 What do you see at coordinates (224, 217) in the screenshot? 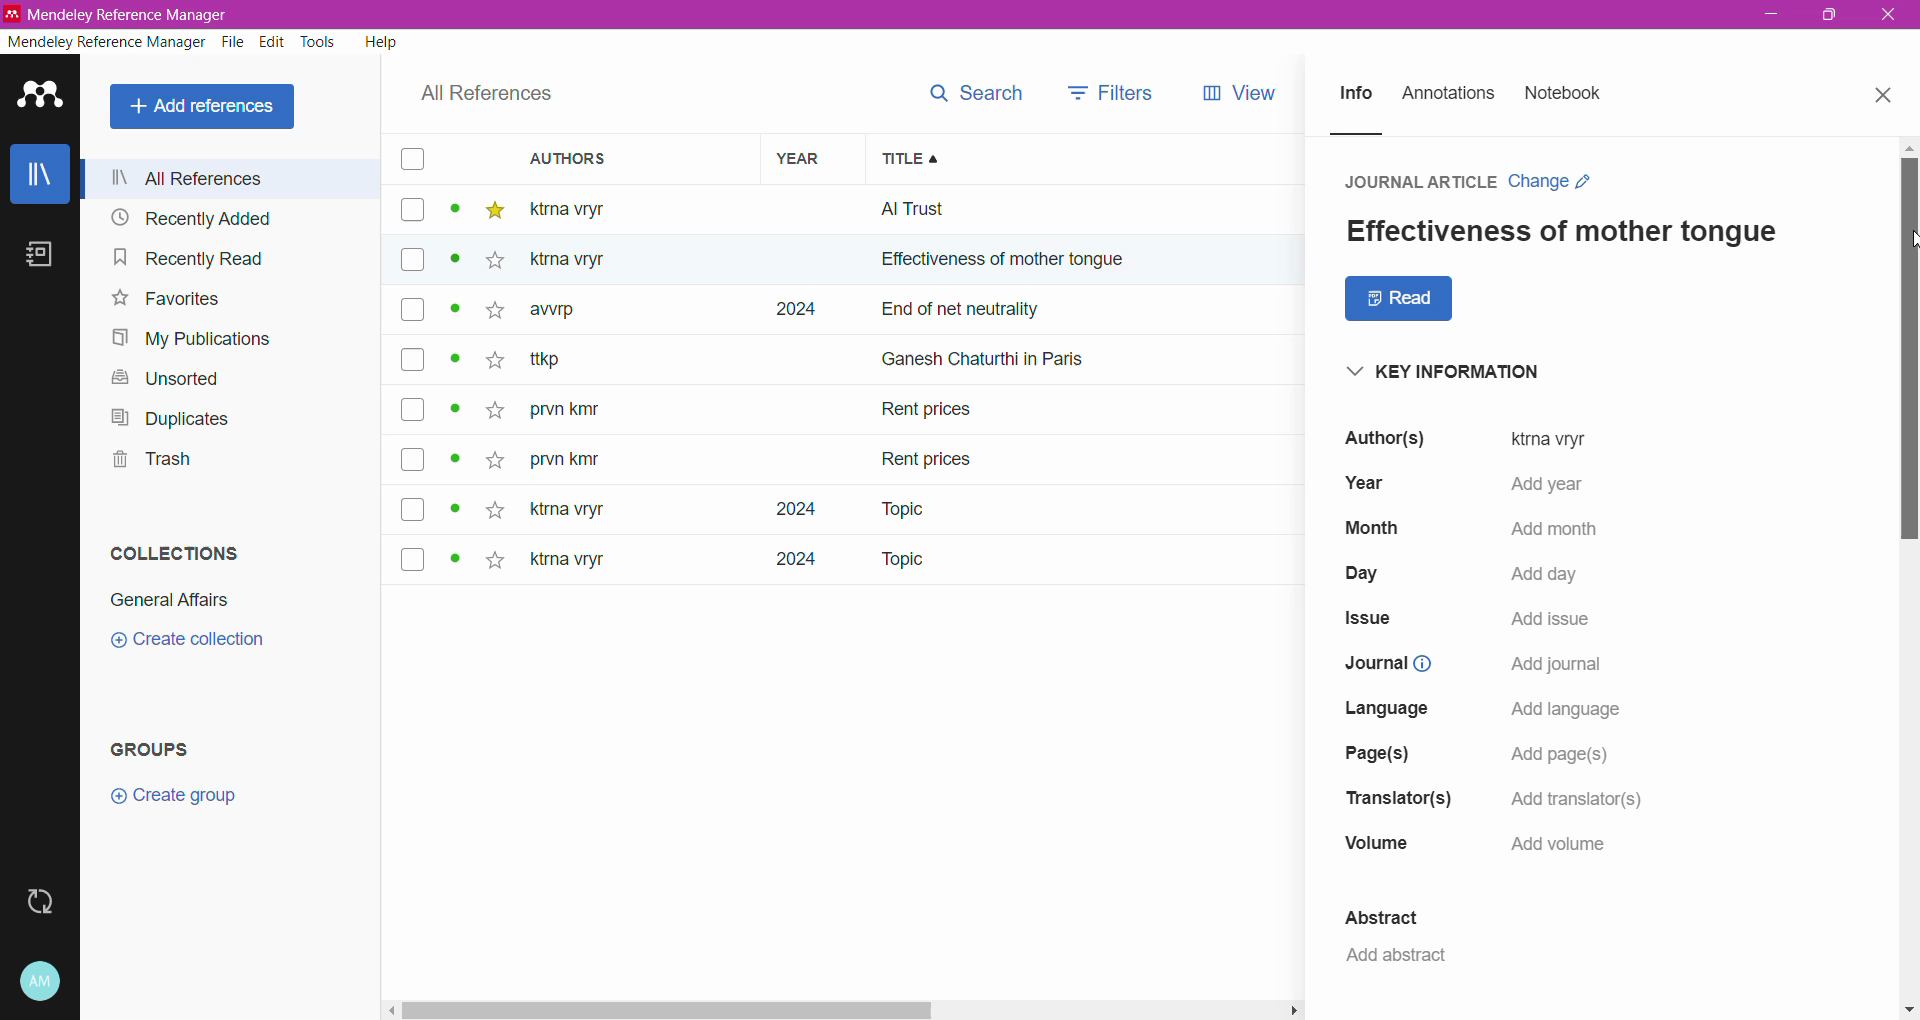
I see `Recently Added` at bounding box center [224, 217].